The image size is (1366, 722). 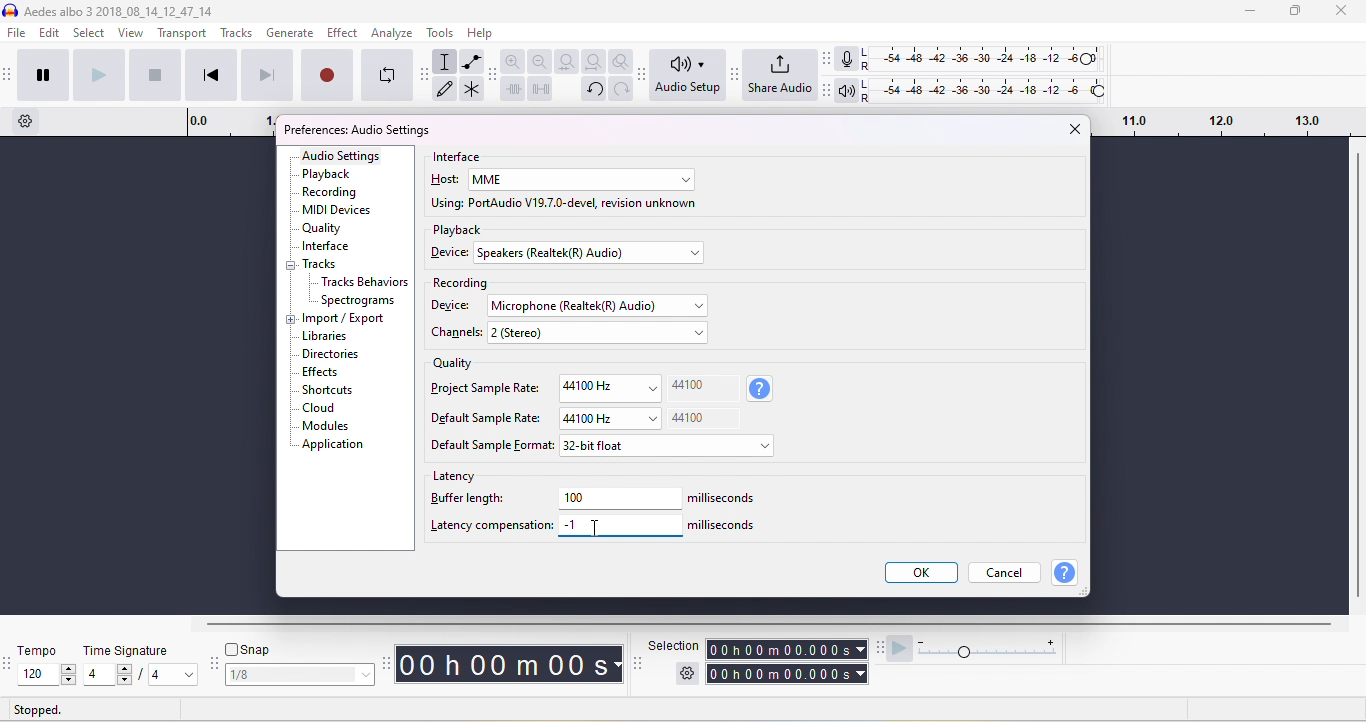 What do you see at coordinates (724, 524) in the screenshot?
I see `milliseconds` at bounding box center [724, 524].